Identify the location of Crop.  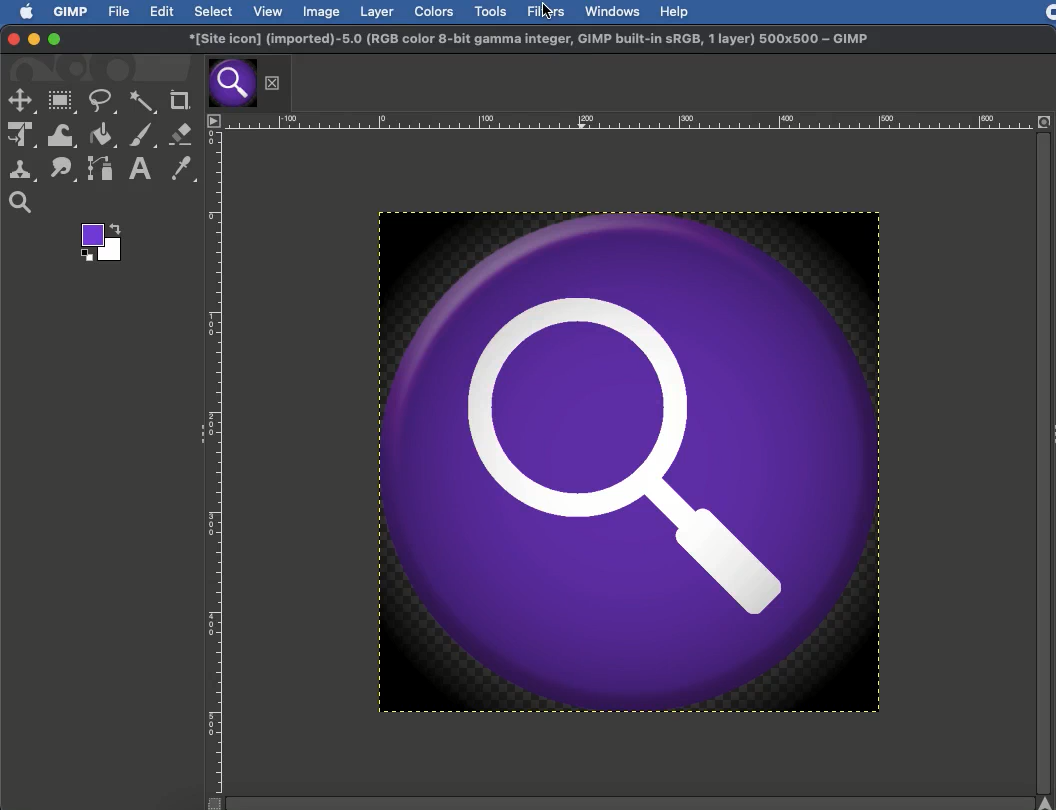
(178, 98).